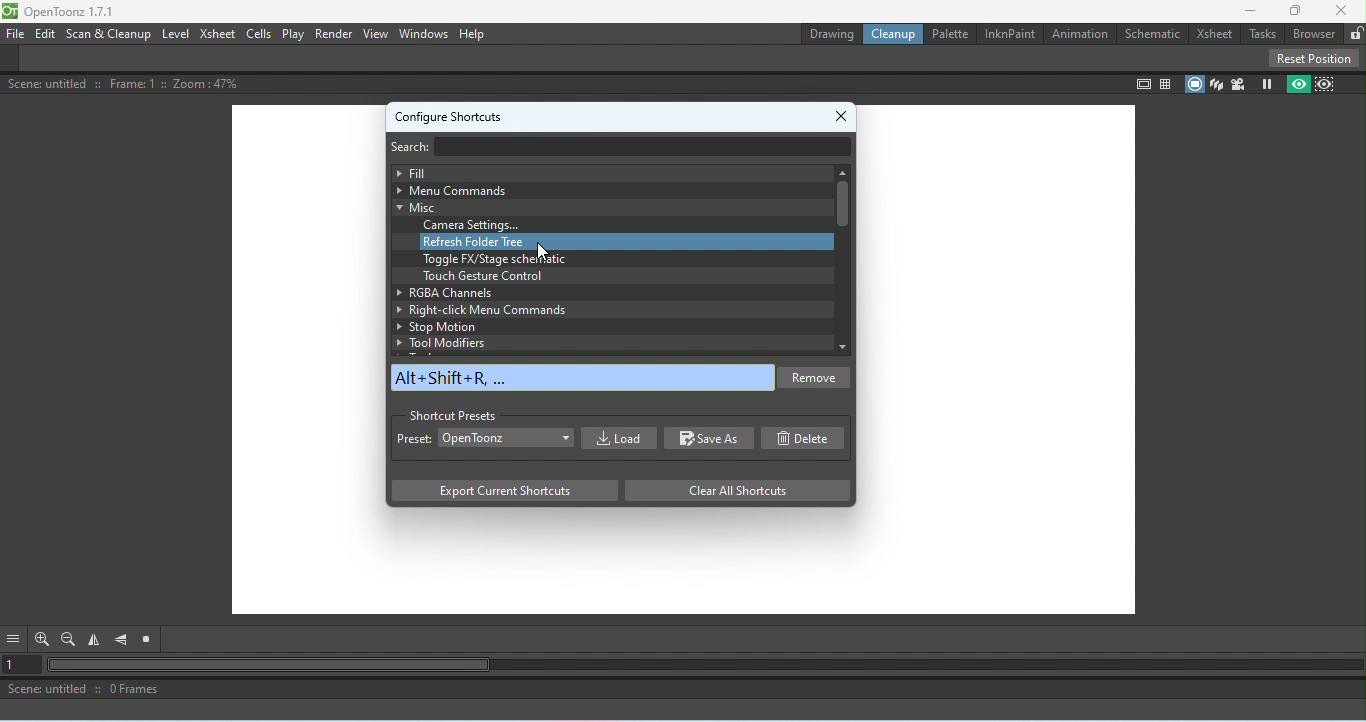  What do you see at coordinates (611, 342) in the screenshot?
I see `Tool modifiers` at bounding box center [611, 342].